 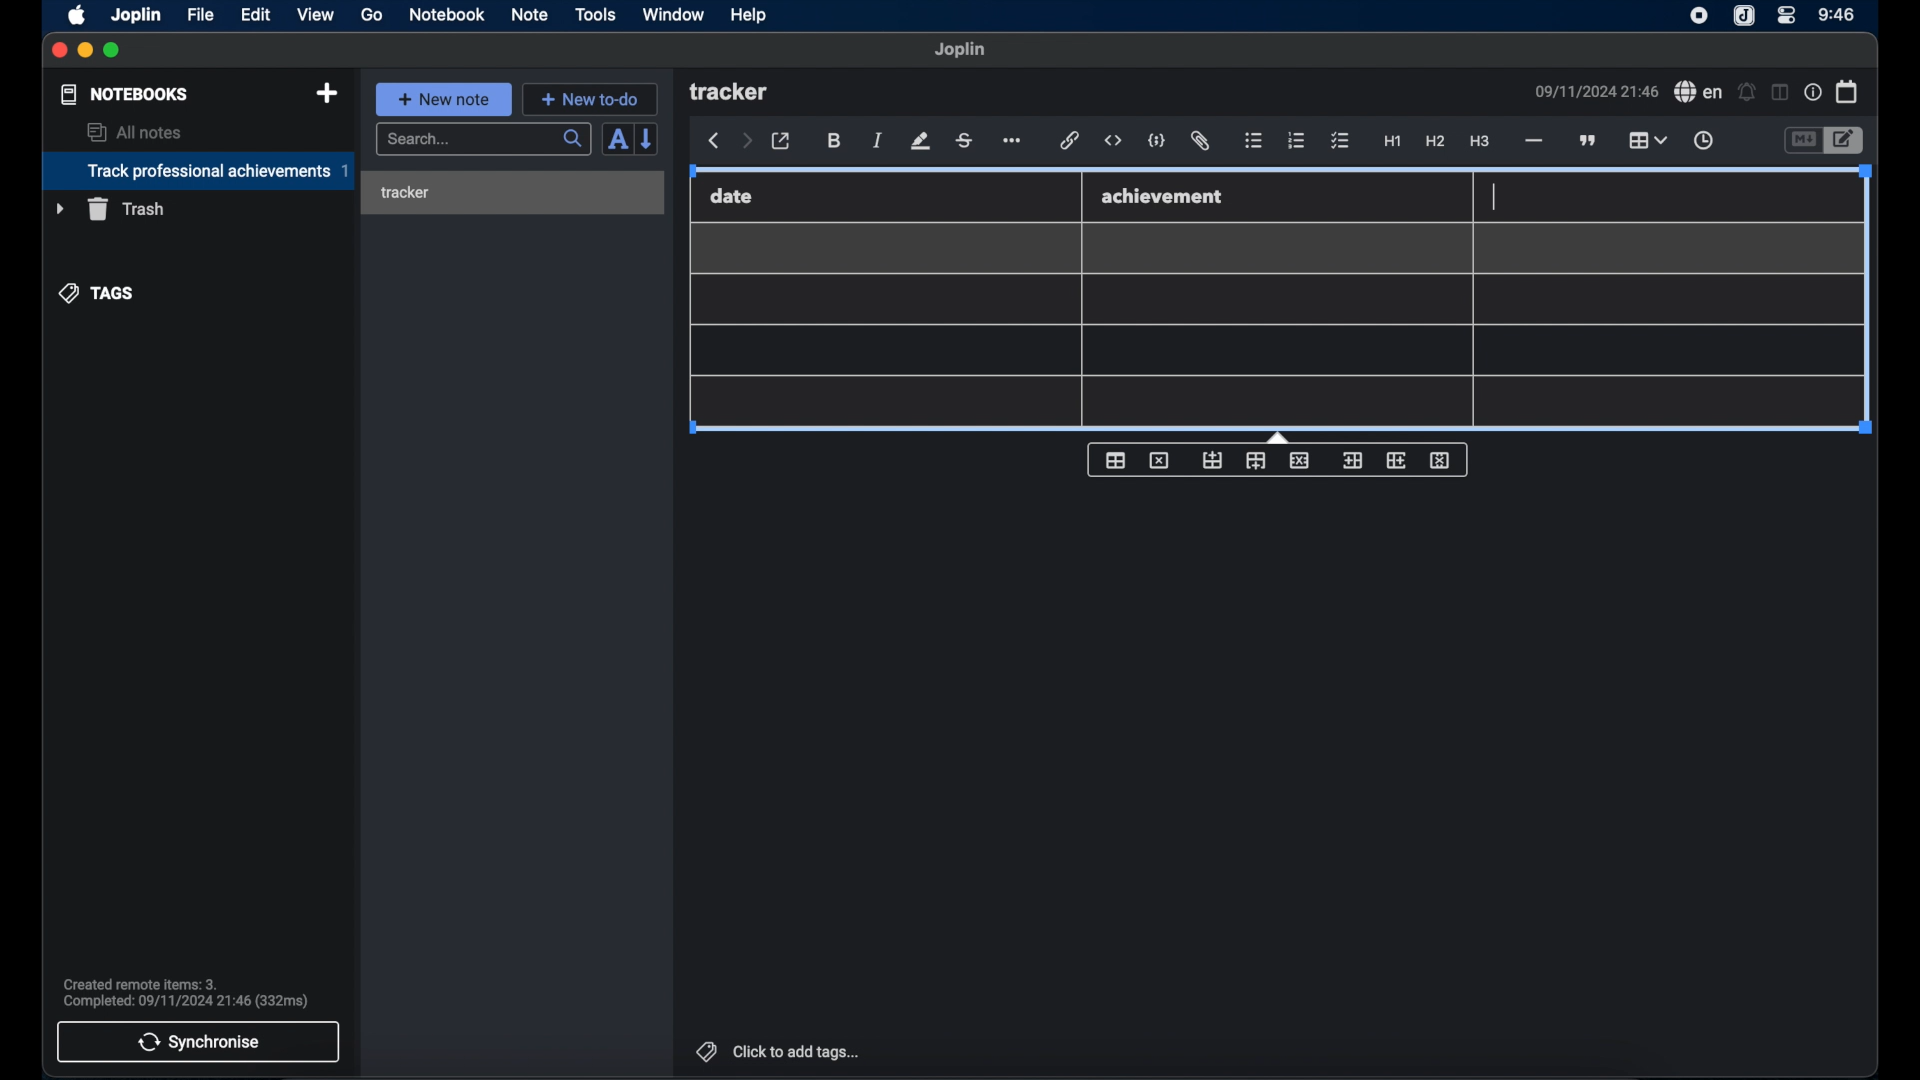 I want to click on numbered list, so click(x=1297, y=140).